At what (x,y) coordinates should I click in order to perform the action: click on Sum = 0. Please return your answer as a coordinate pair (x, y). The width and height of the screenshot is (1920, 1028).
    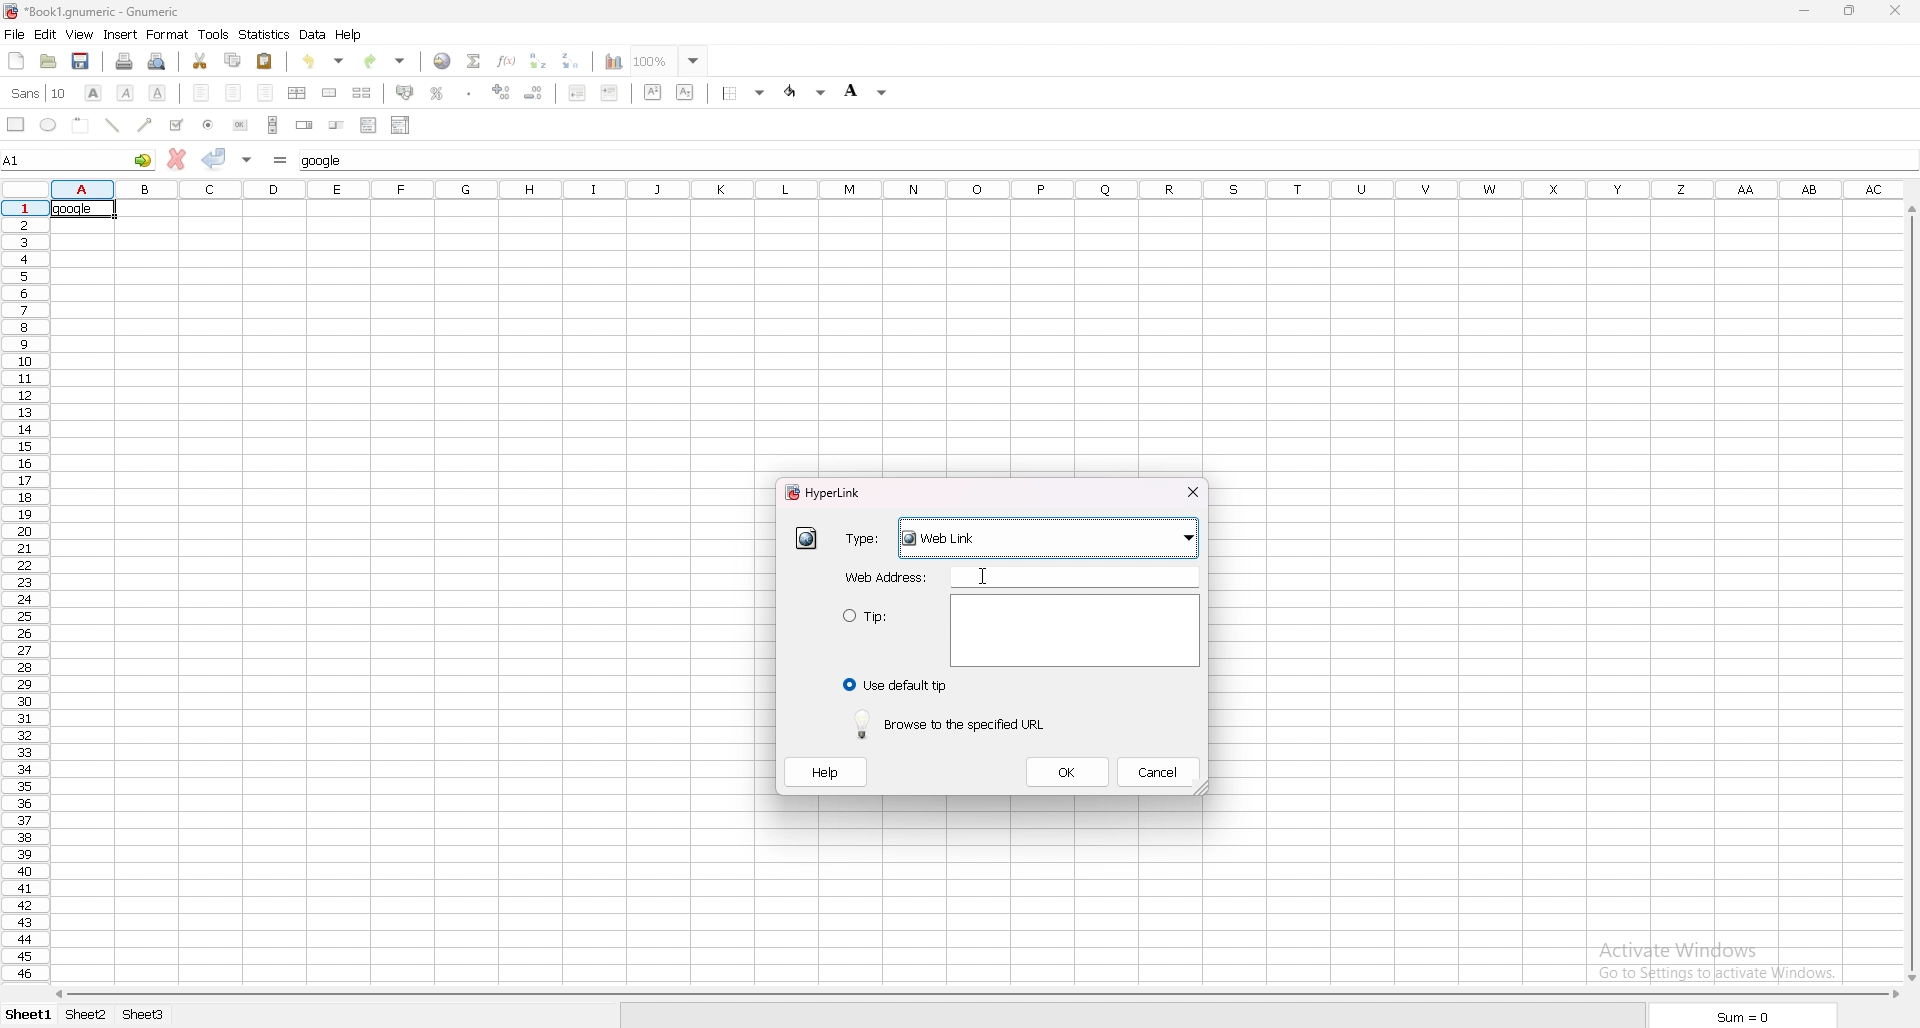
    Looking at the image, I should click on (1749, 1018).